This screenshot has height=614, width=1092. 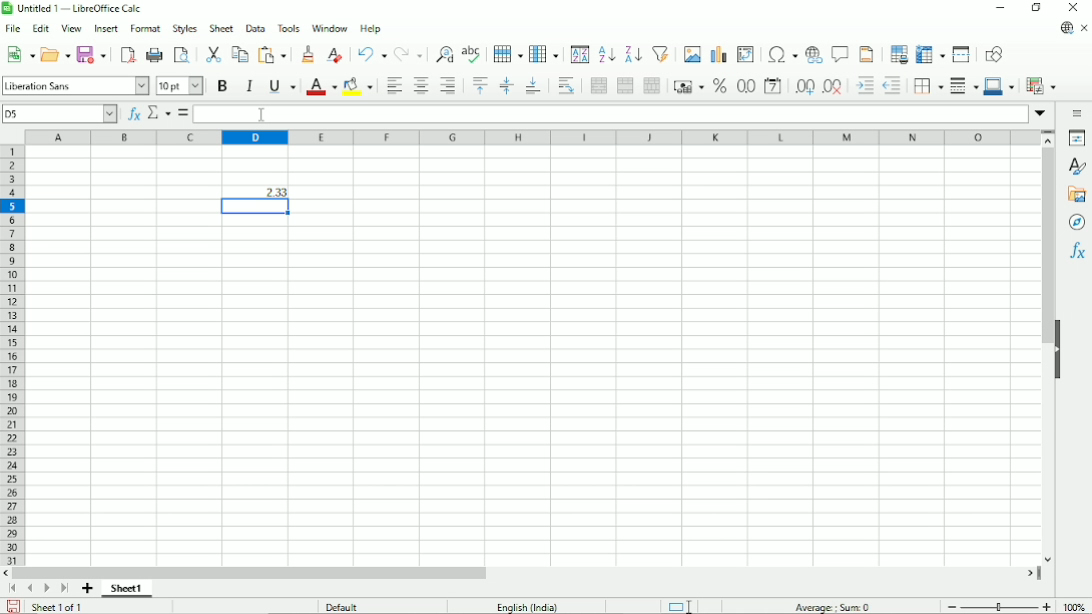 I want to click on Define print area, so click(x=897, y=54).